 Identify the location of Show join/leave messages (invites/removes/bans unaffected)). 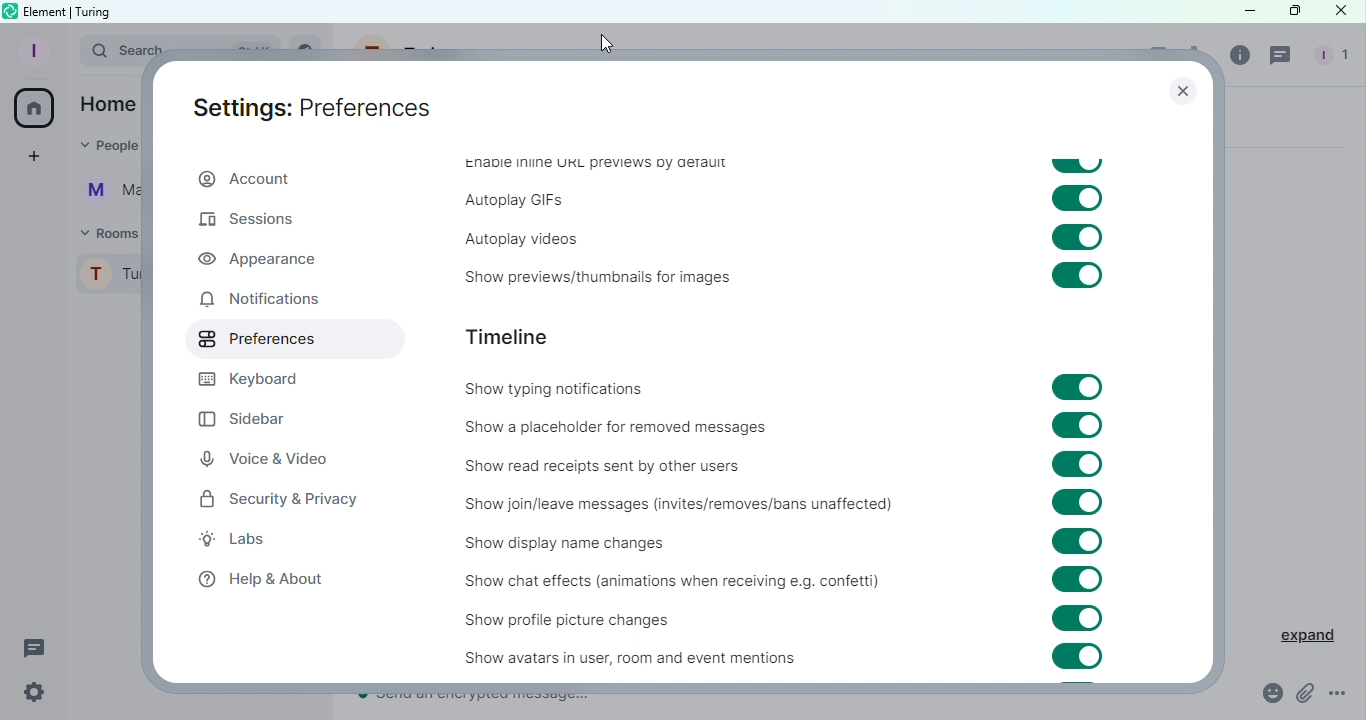
(675, 505).